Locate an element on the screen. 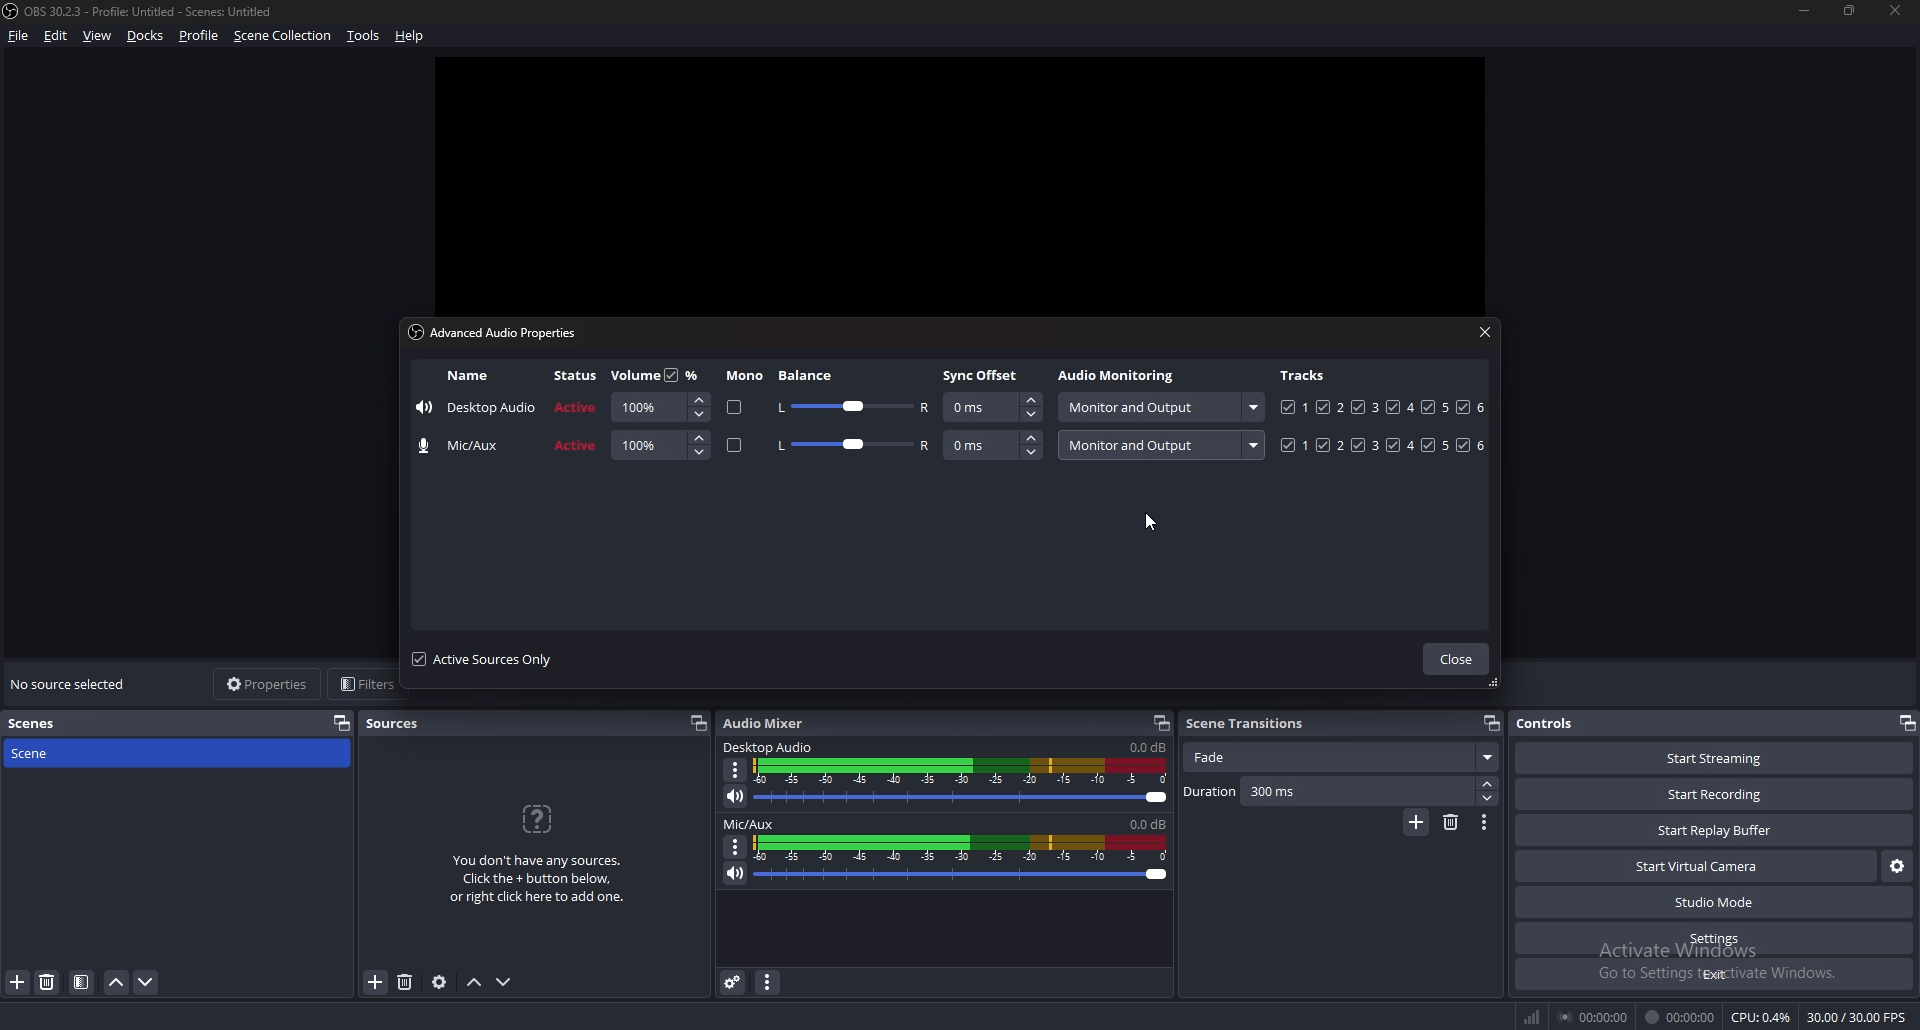 This screenshot has width=1920, height=1030. status is located at coordinates (577, 407).